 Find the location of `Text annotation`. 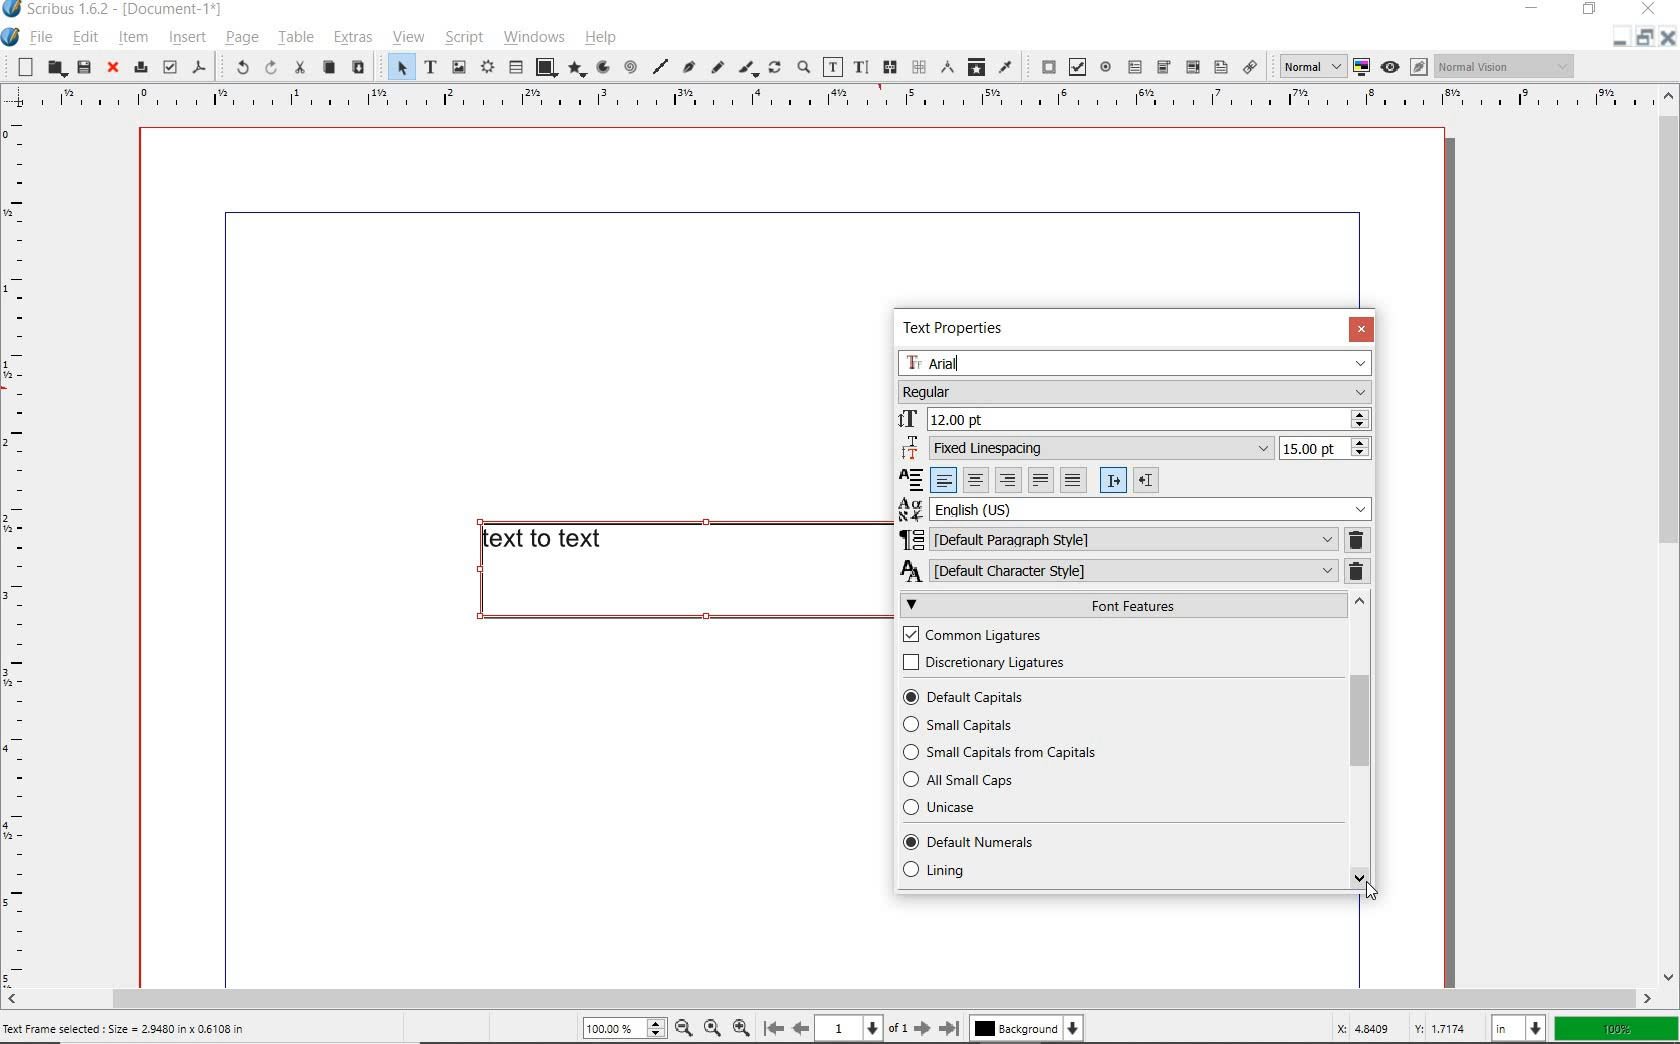

Text annotation is located at coordinates (1220, 69).